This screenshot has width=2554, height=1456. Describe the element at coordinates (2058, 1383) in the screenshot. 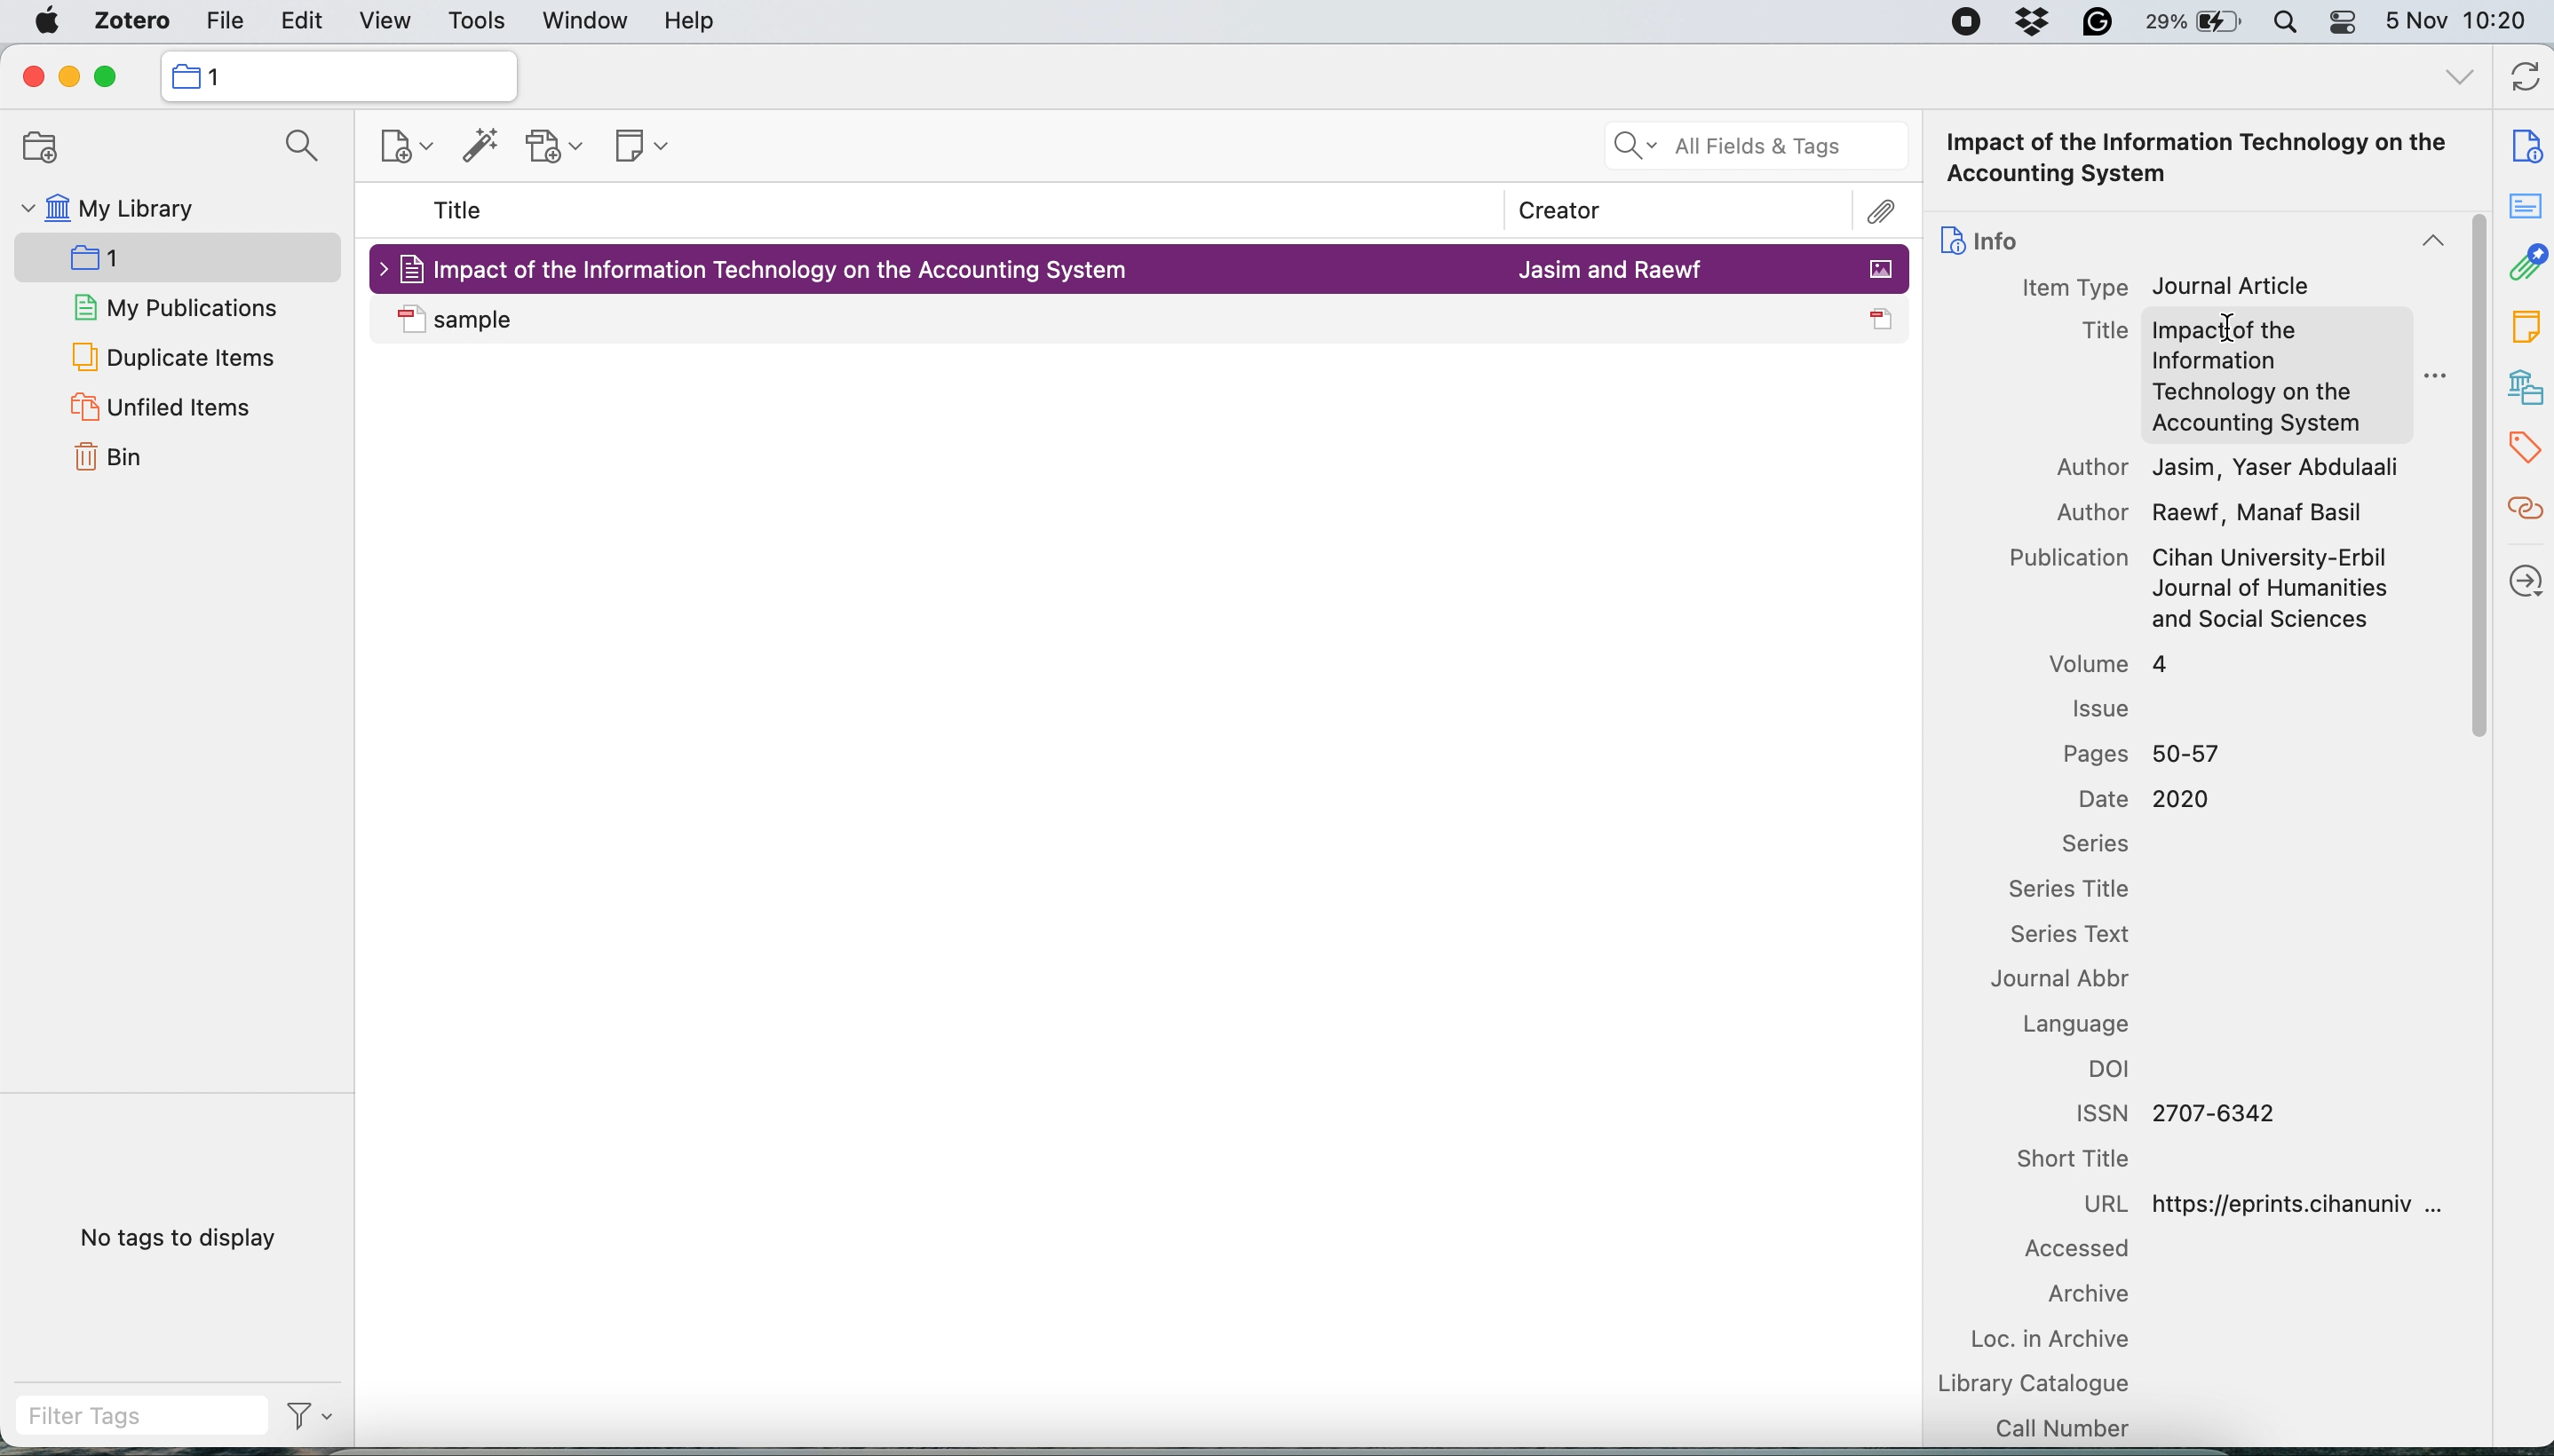

I see `library catalogue` at that location.